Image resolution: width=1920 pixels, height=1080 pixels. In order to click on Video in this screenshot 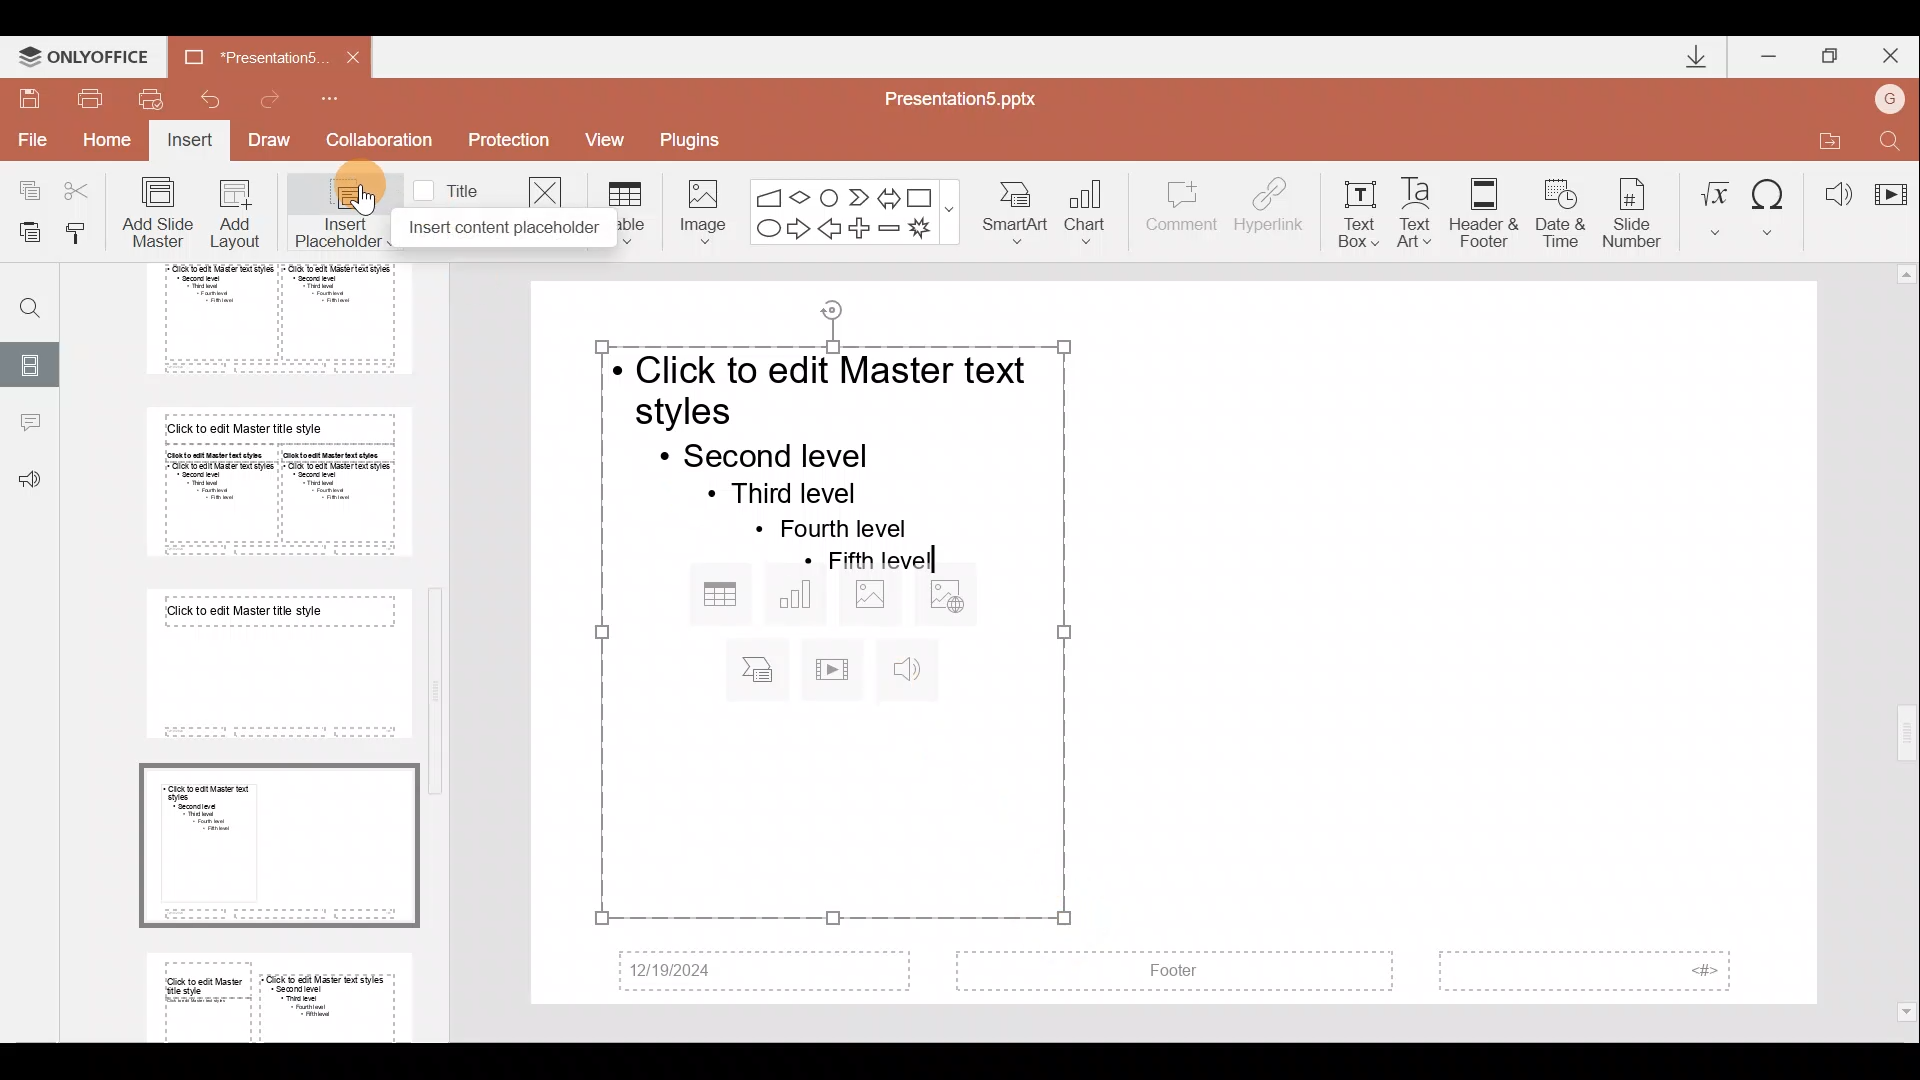, I will do `click(1890, 185)`.